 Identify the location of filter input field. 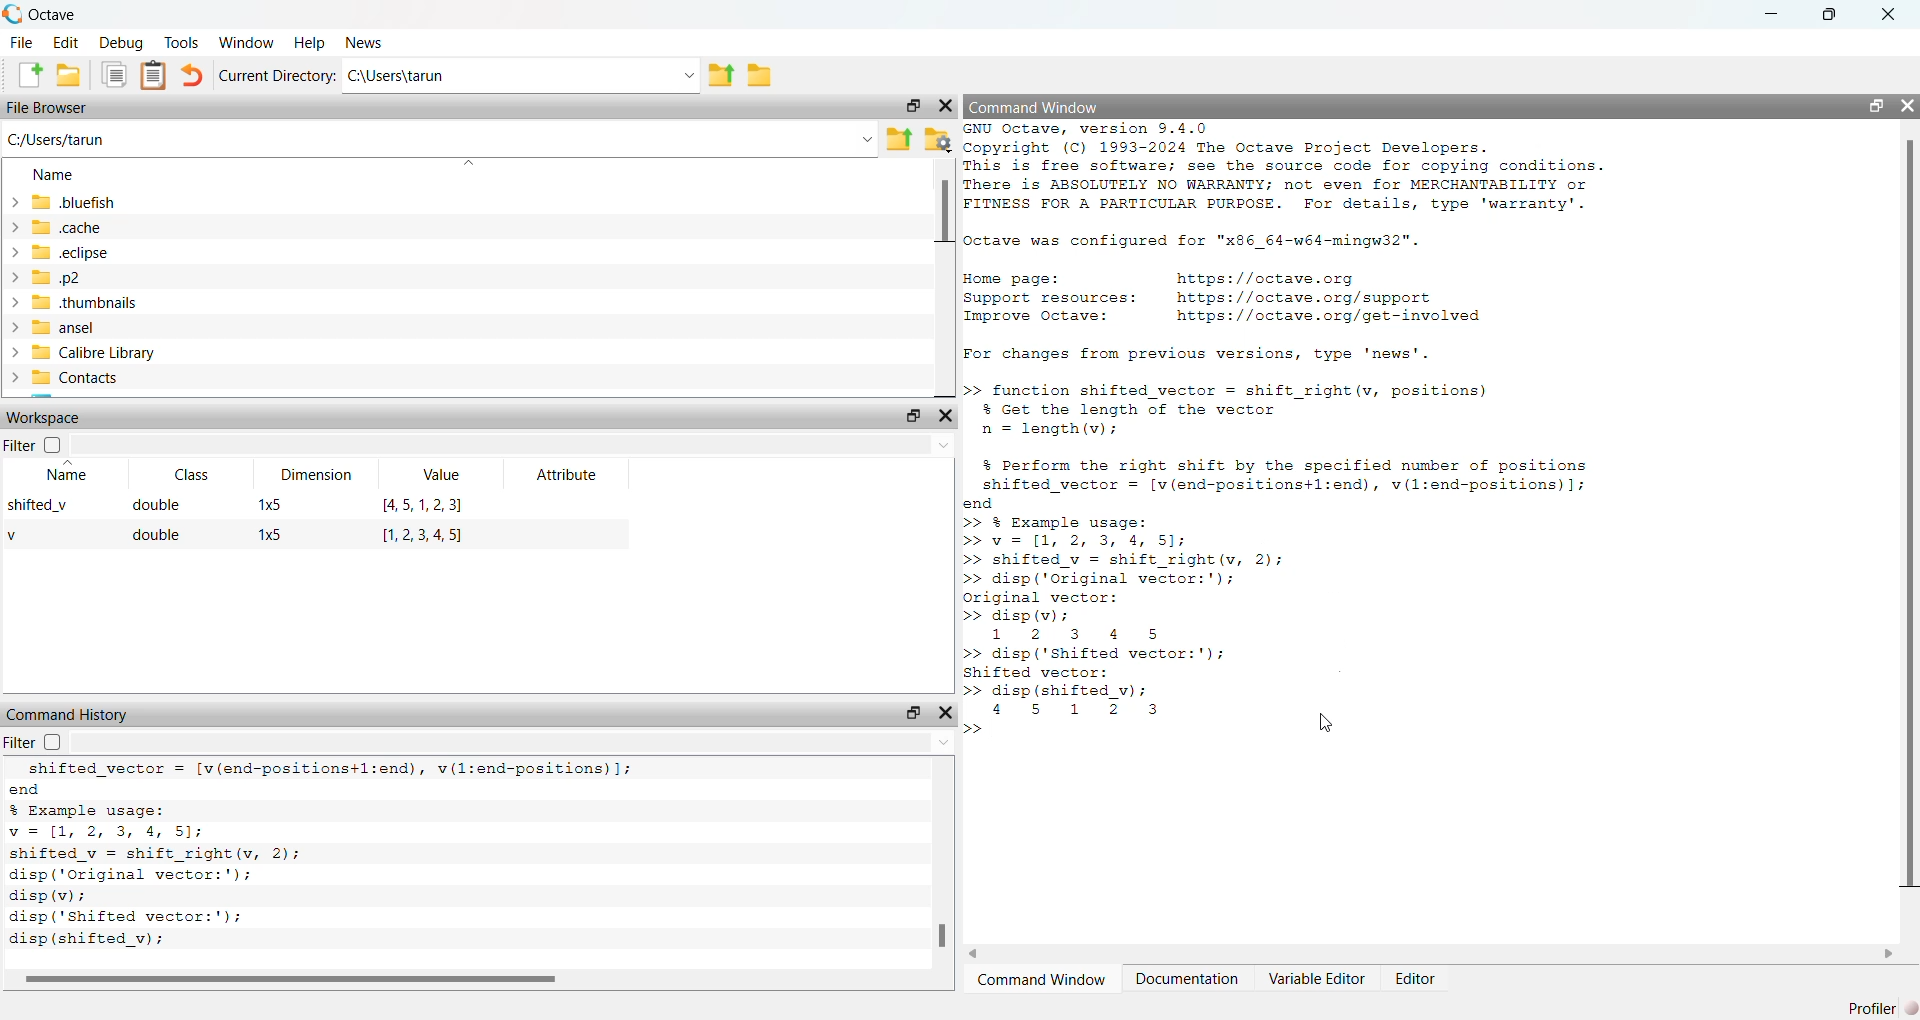
(516, 745).